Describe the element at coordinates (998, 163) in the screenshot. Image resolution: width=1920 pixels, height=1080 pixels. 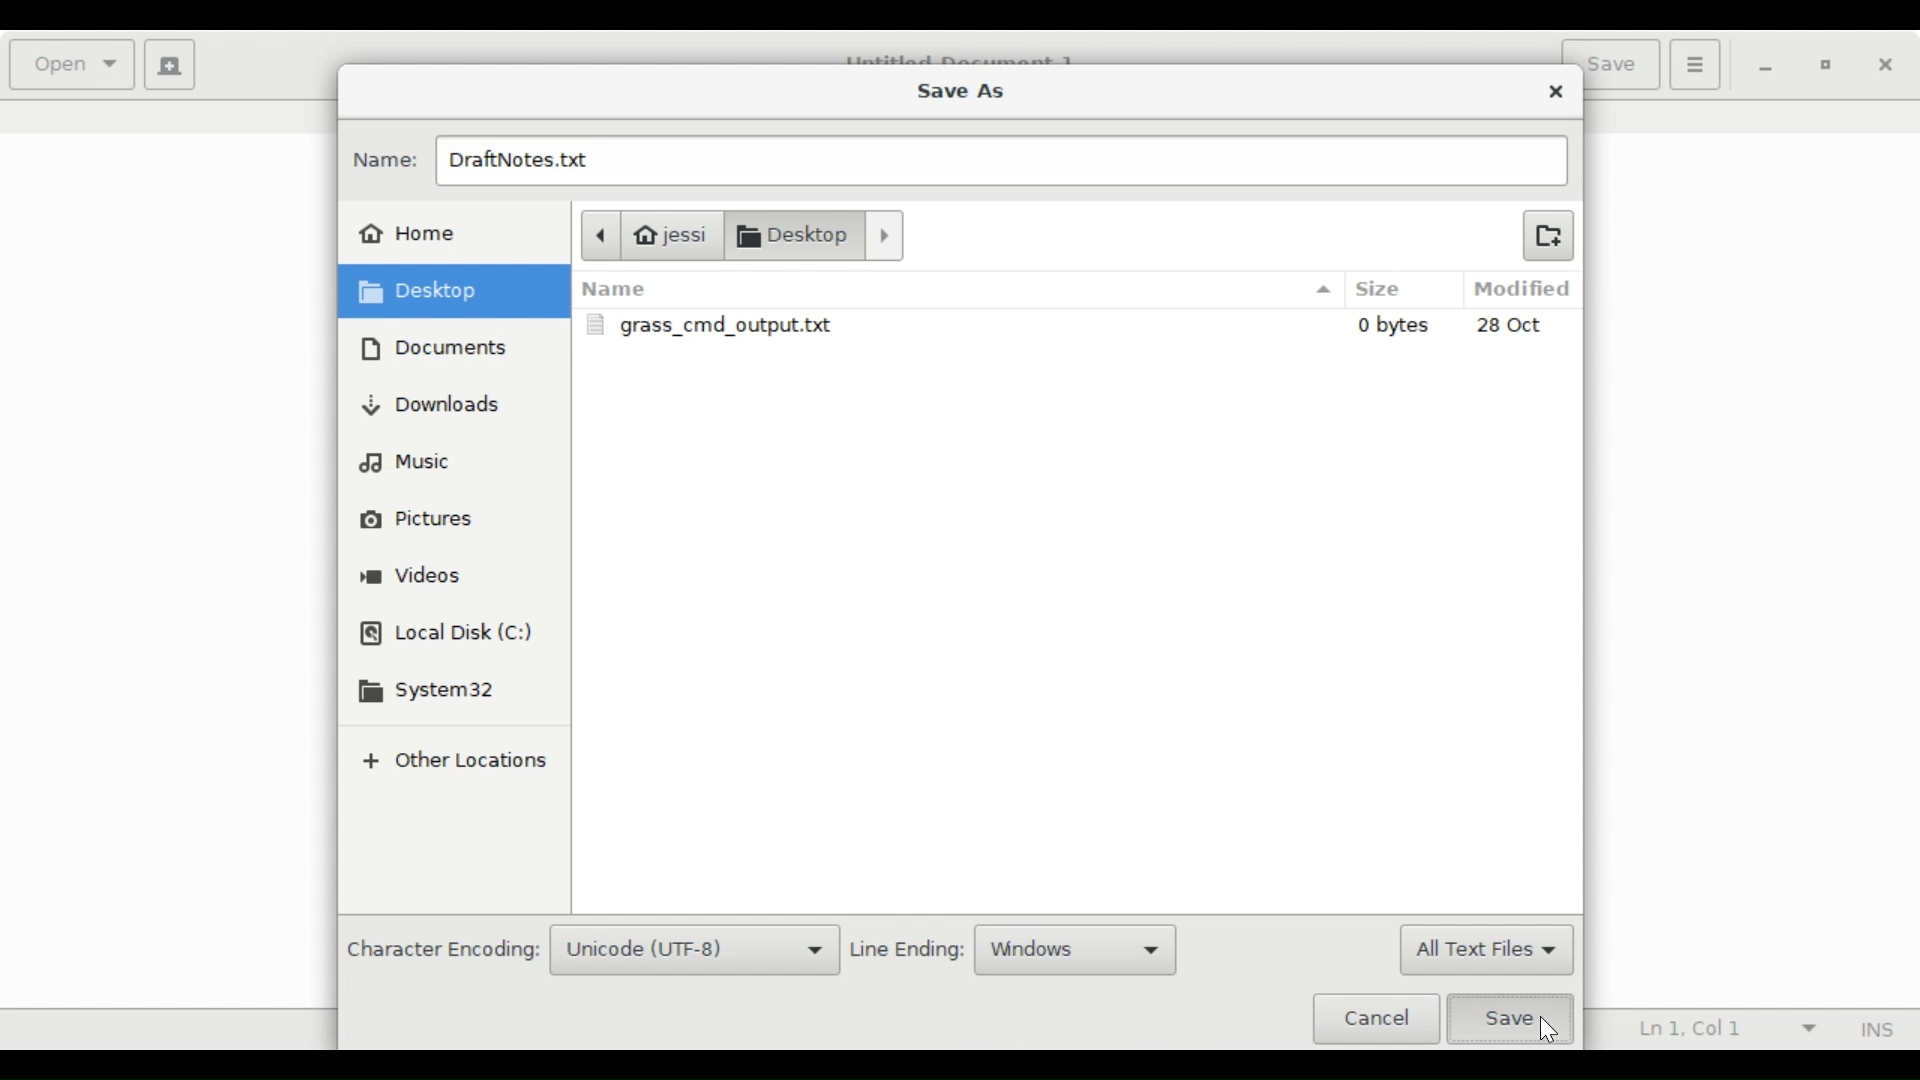
I see `DraftNotes.txt` at that location.